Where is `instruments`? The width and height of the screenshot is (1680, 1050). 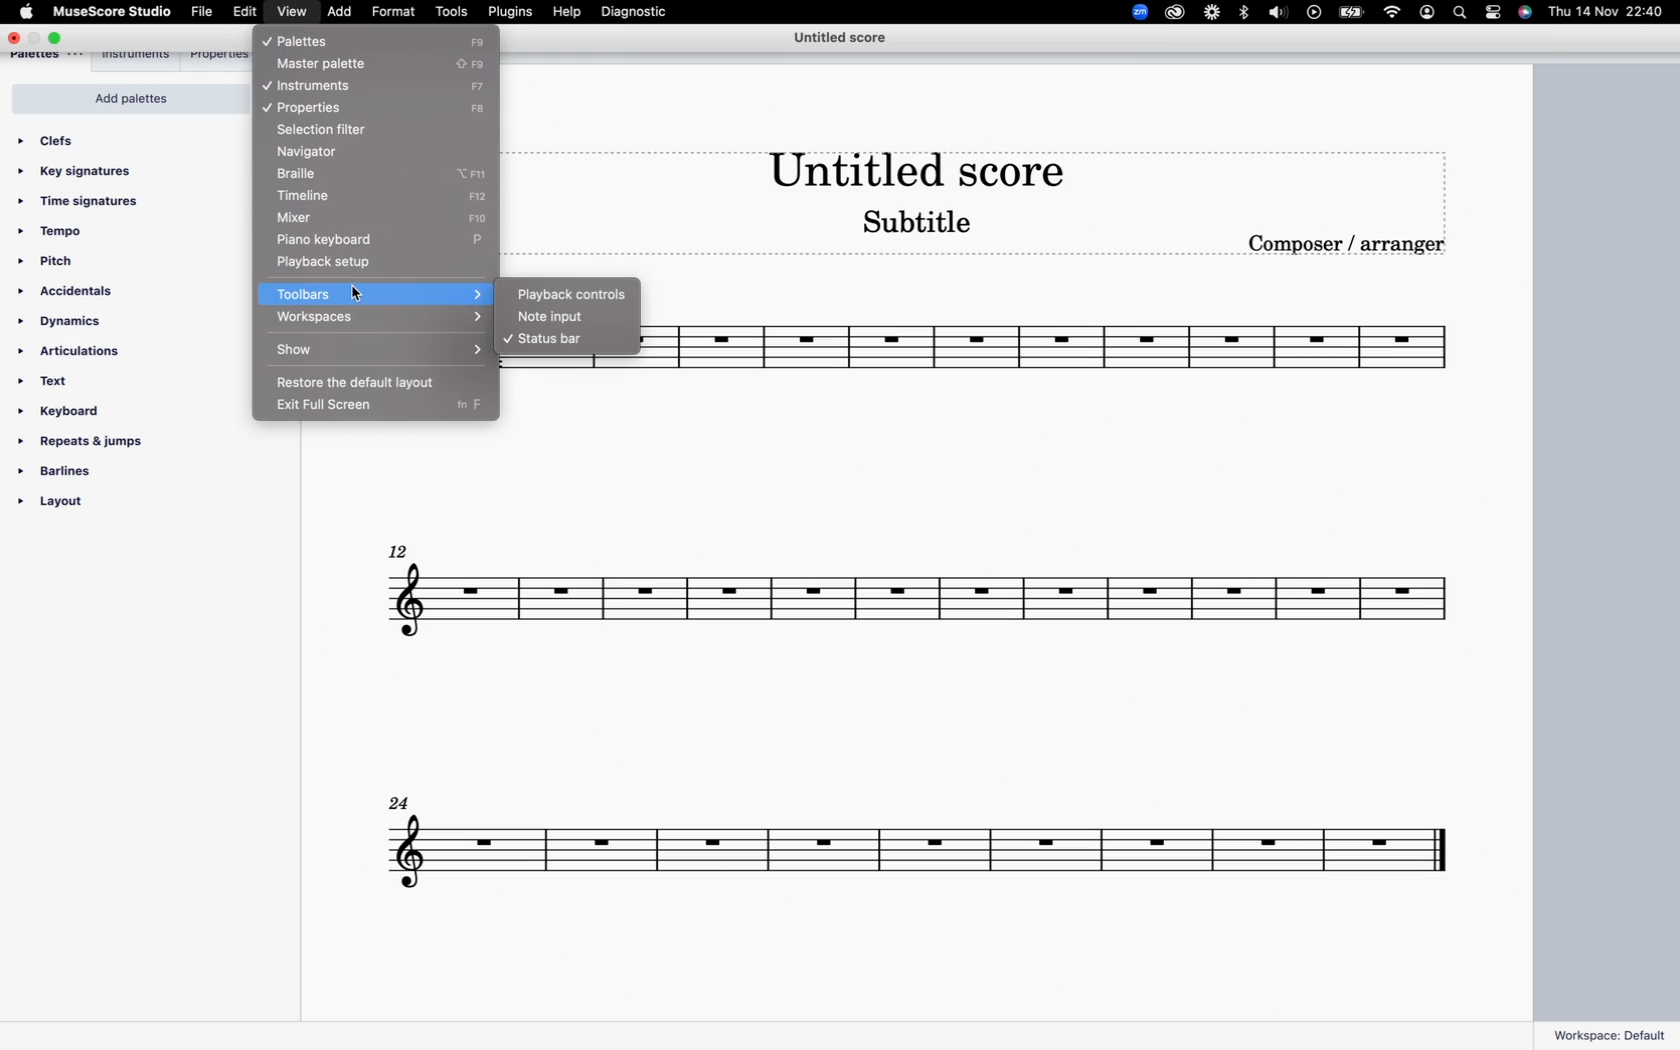
instruments is located at coordinates (330, 86).